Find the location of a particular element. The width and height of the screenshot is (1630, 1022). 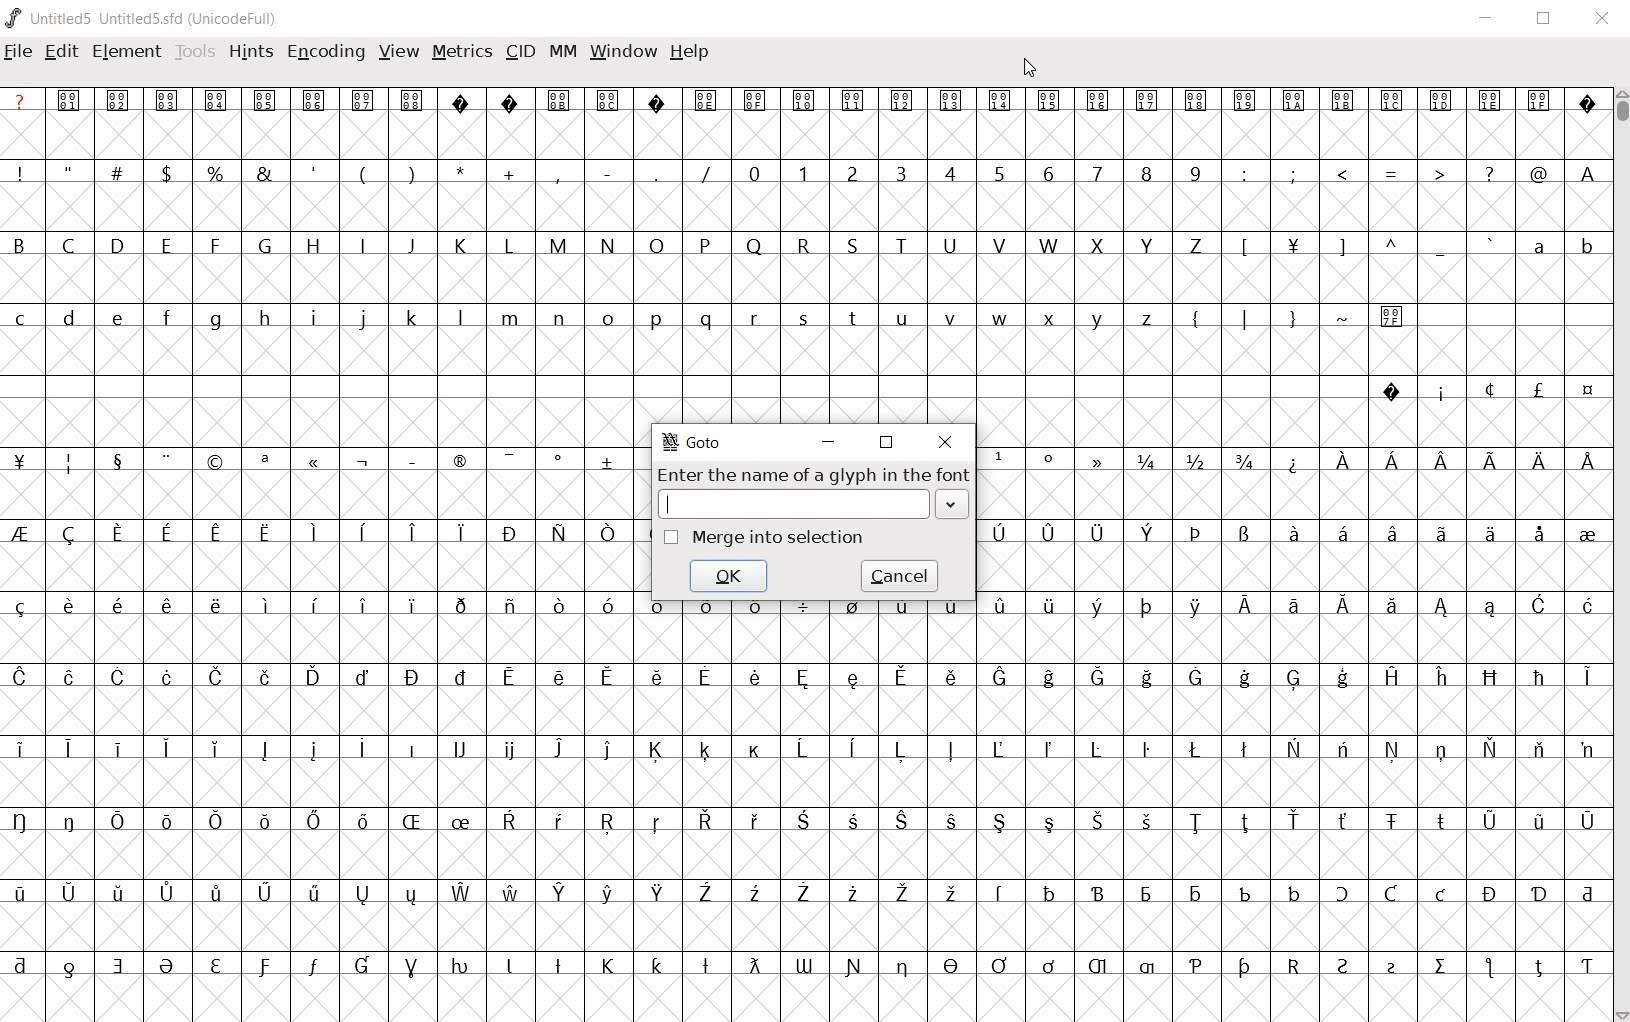

Symbol is located at coordinates (560, 748).